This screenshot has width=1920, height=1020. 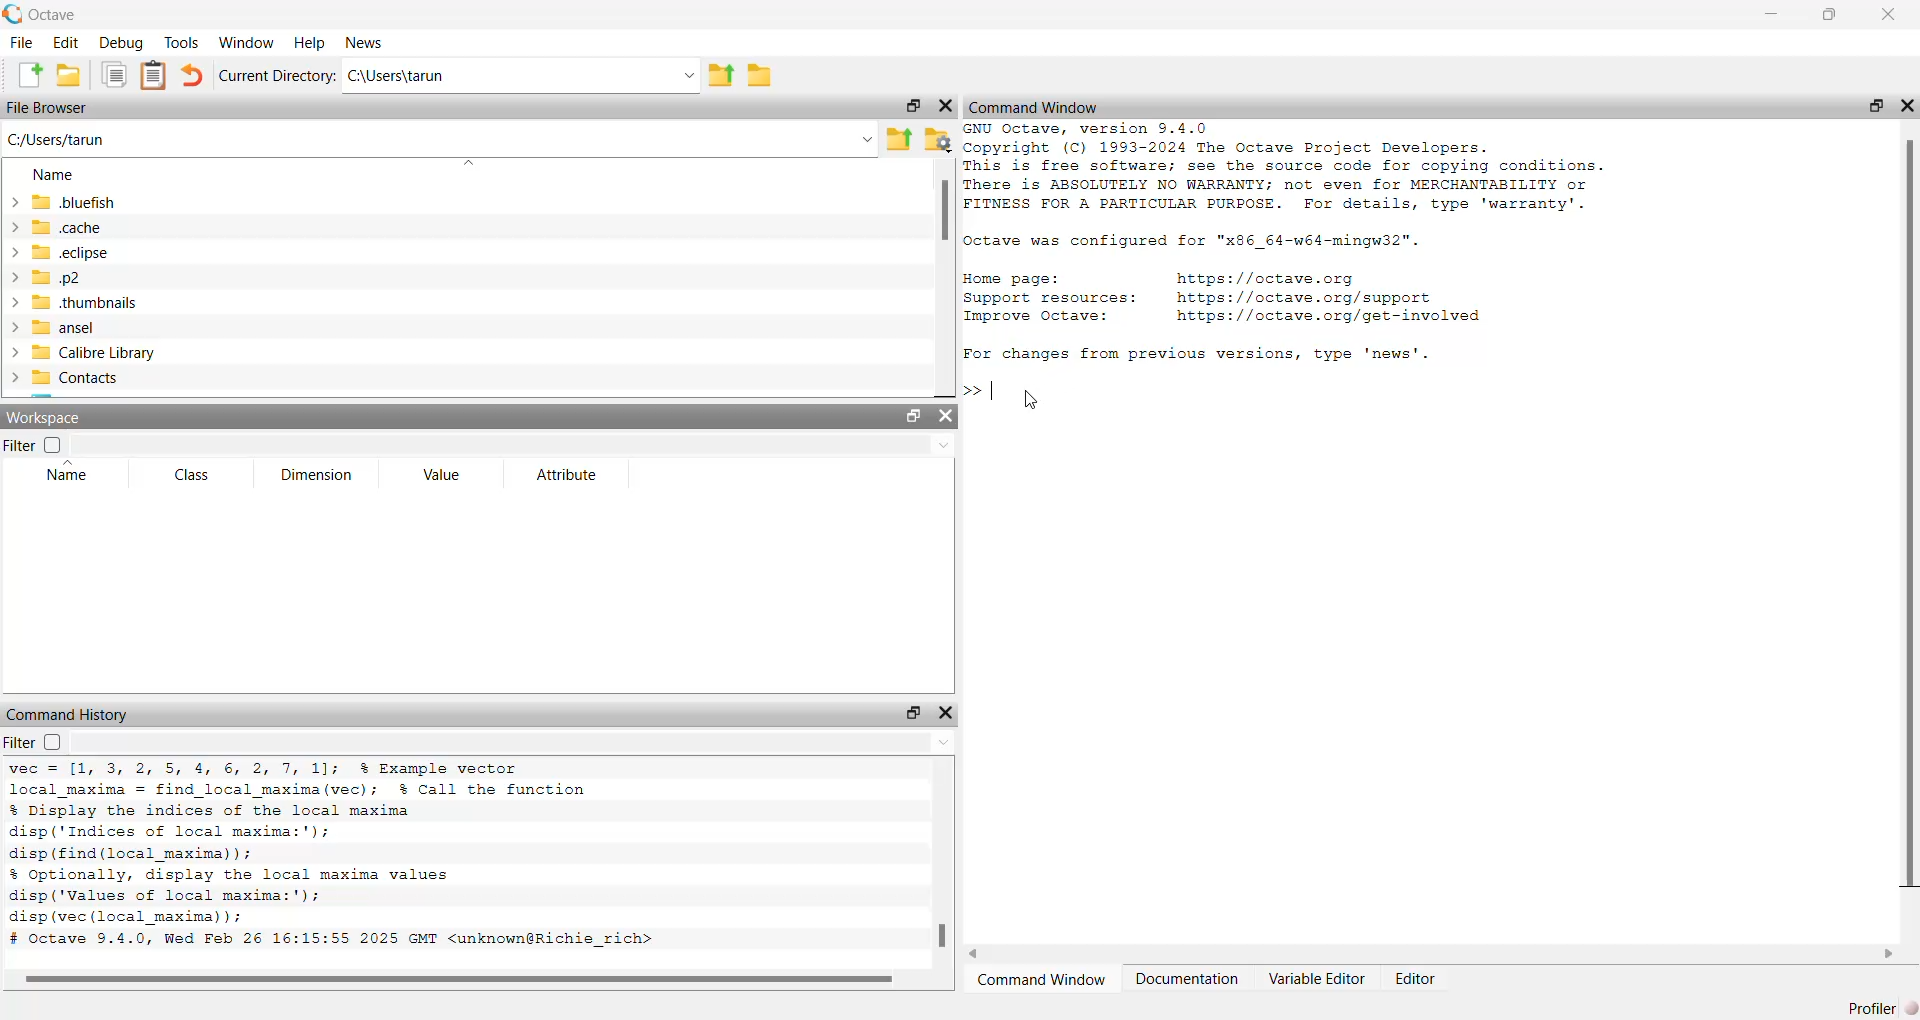 I want to click on Current Directory:, so click(x=278, y=76).